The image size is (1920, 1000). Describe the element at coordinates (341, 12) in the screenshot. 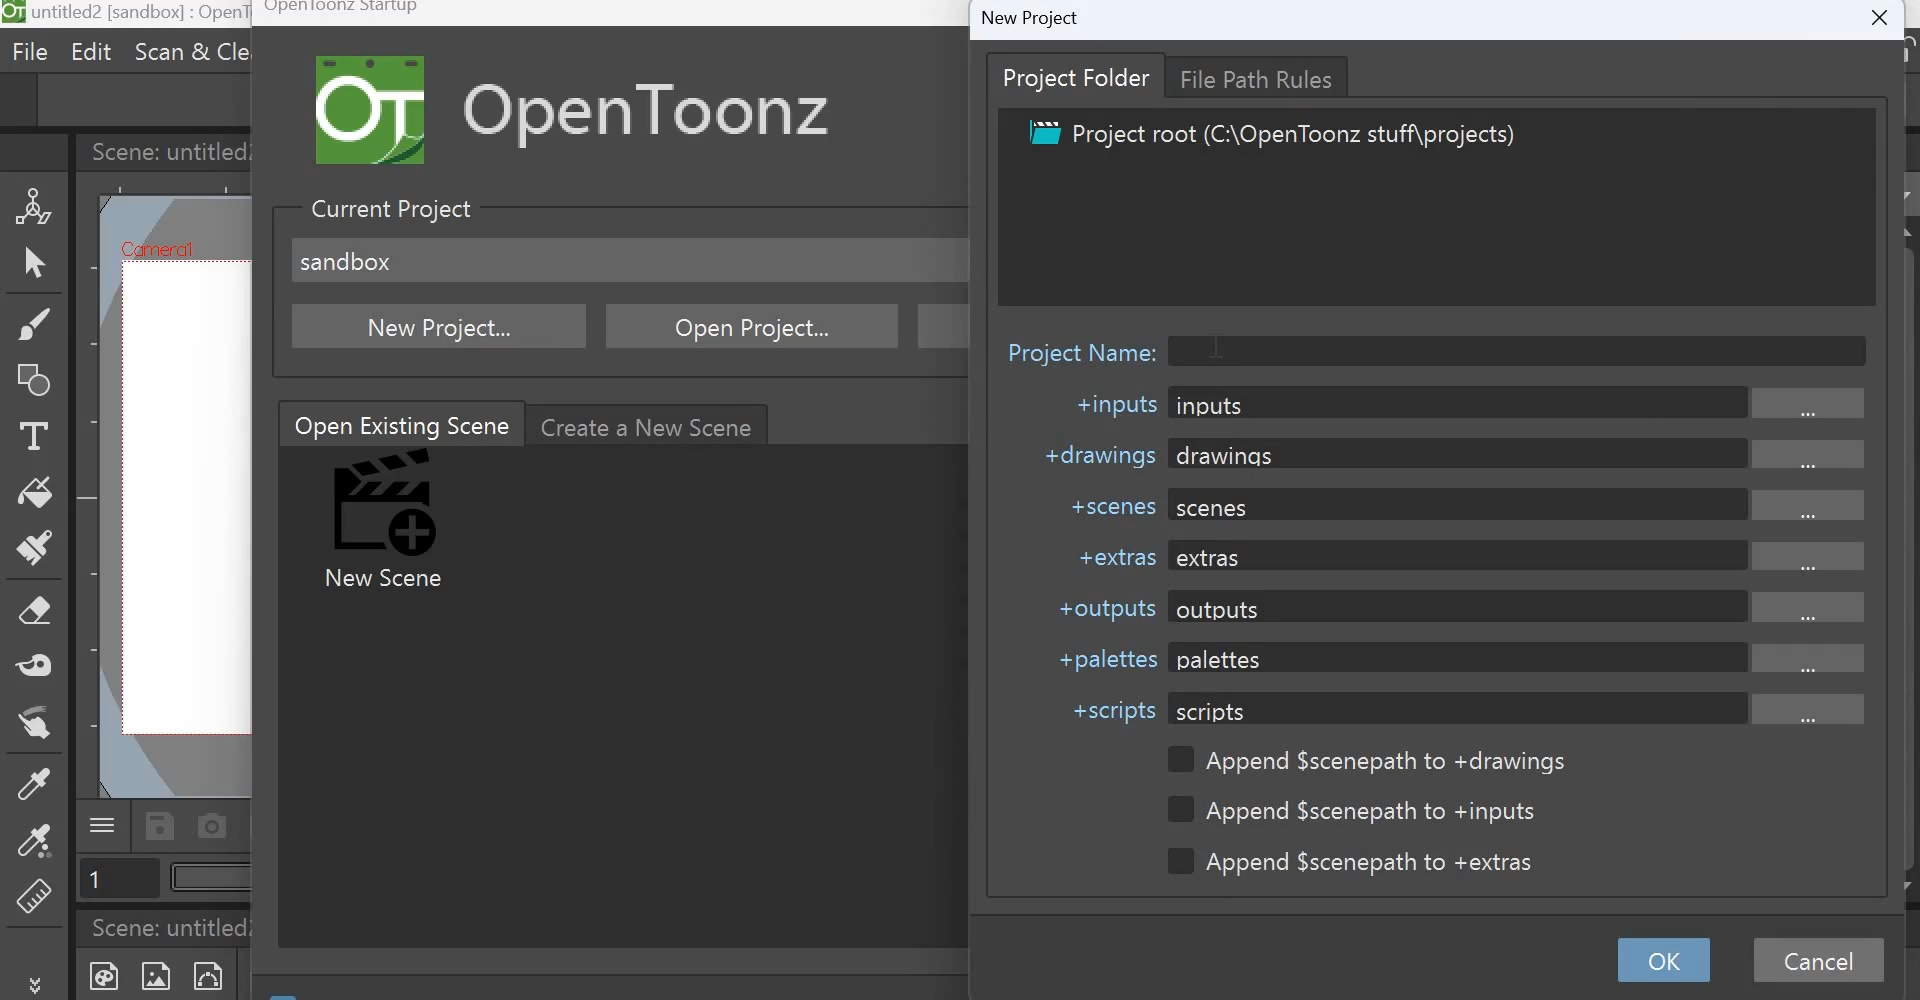

I see `Opentoonz Startup` at that location.